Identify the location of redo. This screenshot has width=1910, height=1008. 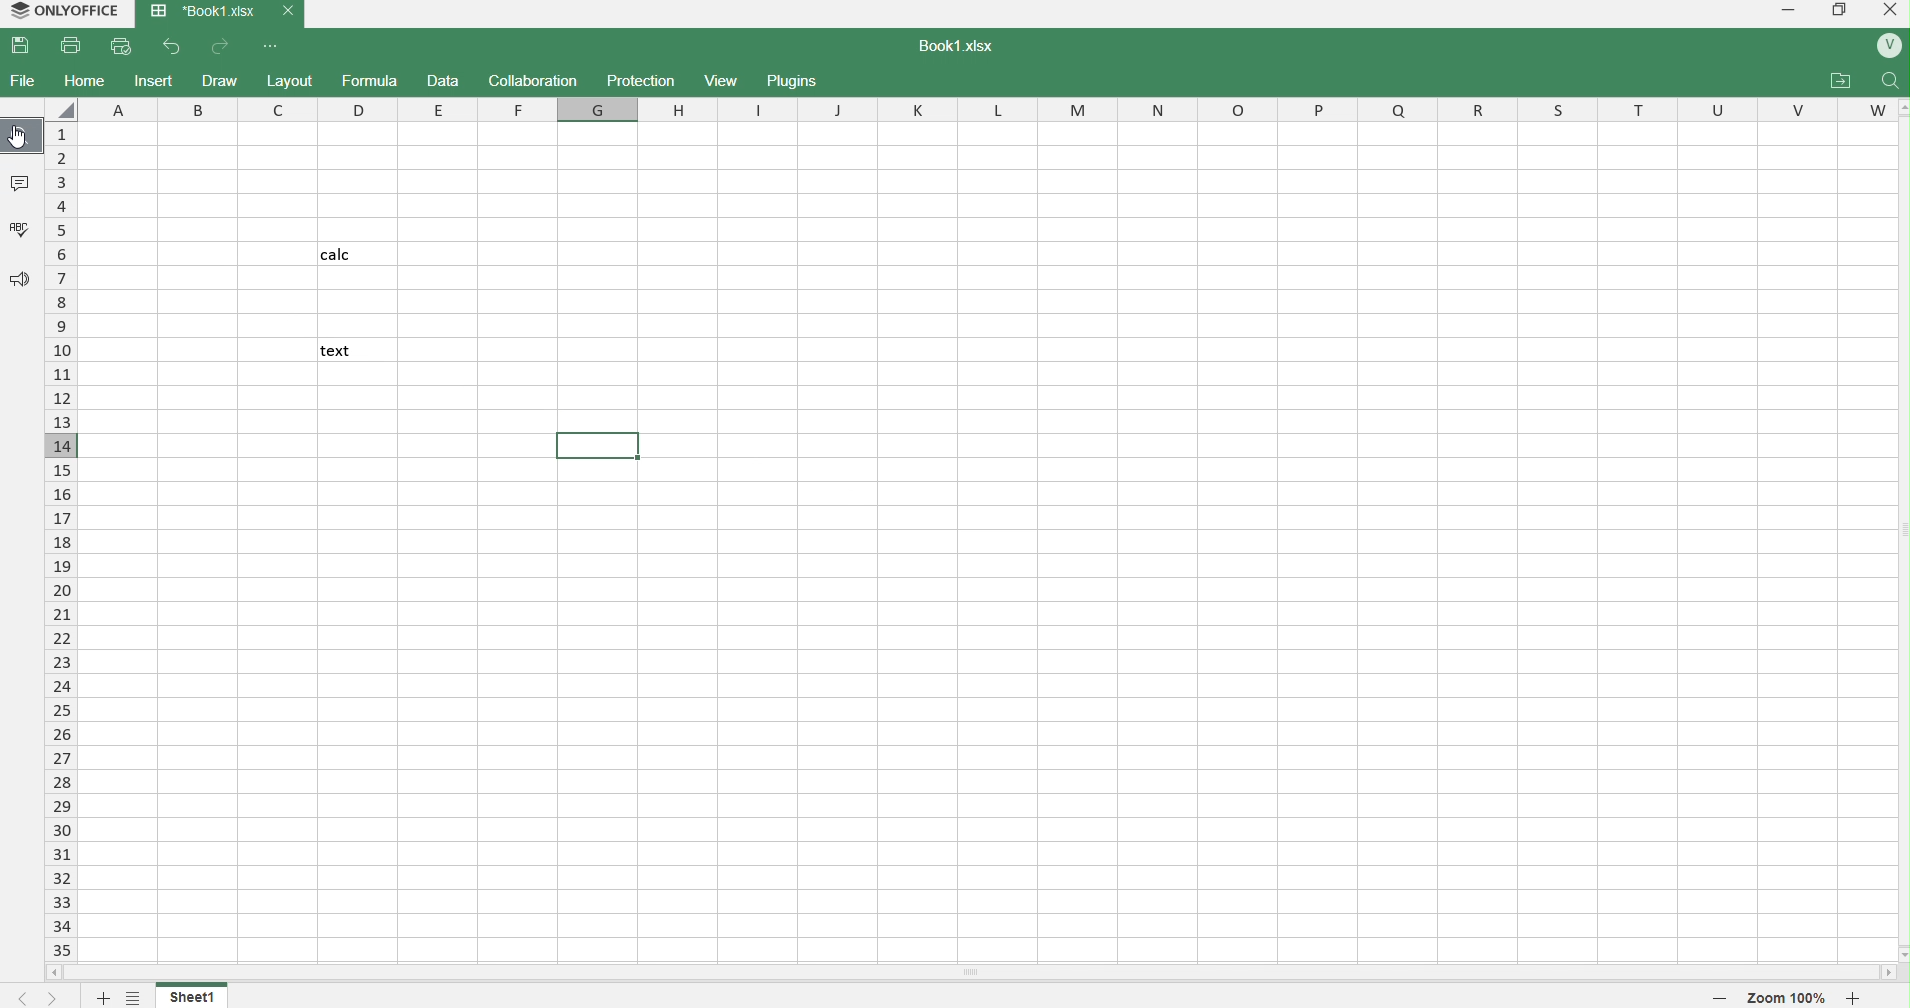
(224, 48).